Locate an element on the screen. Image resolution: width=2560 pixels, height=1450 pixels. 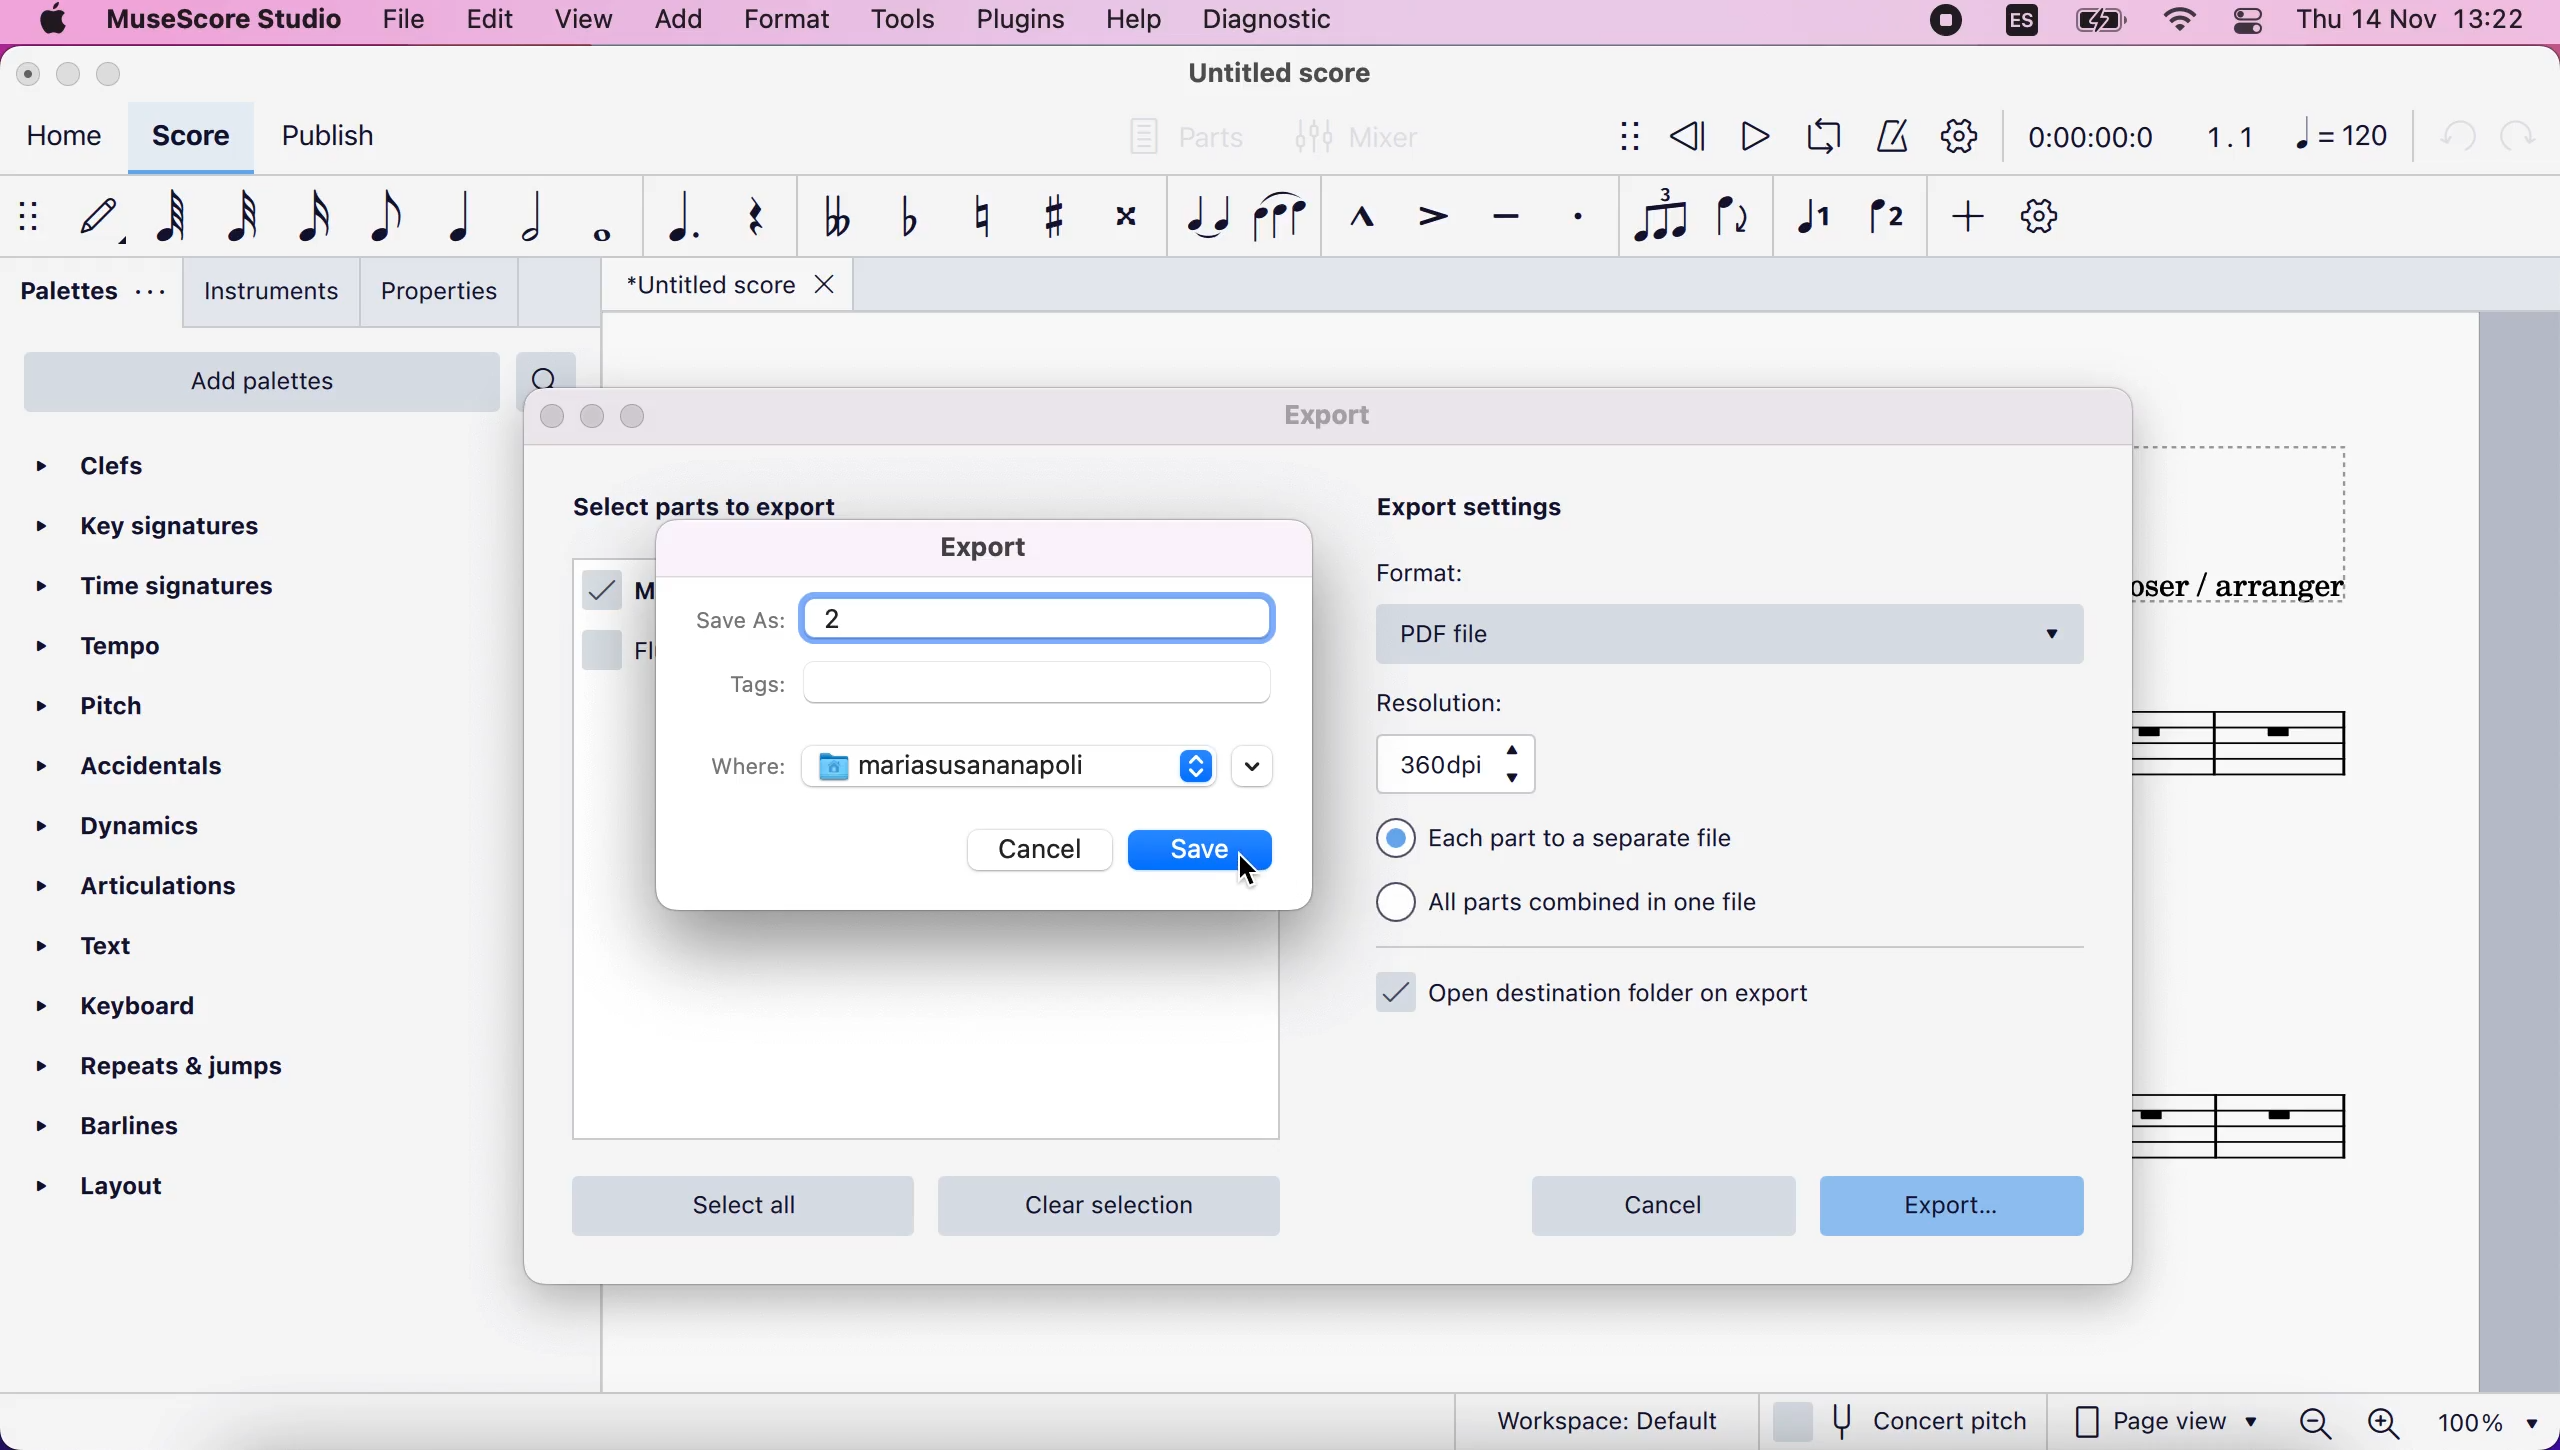
title is located at coordinates (1048, 617).